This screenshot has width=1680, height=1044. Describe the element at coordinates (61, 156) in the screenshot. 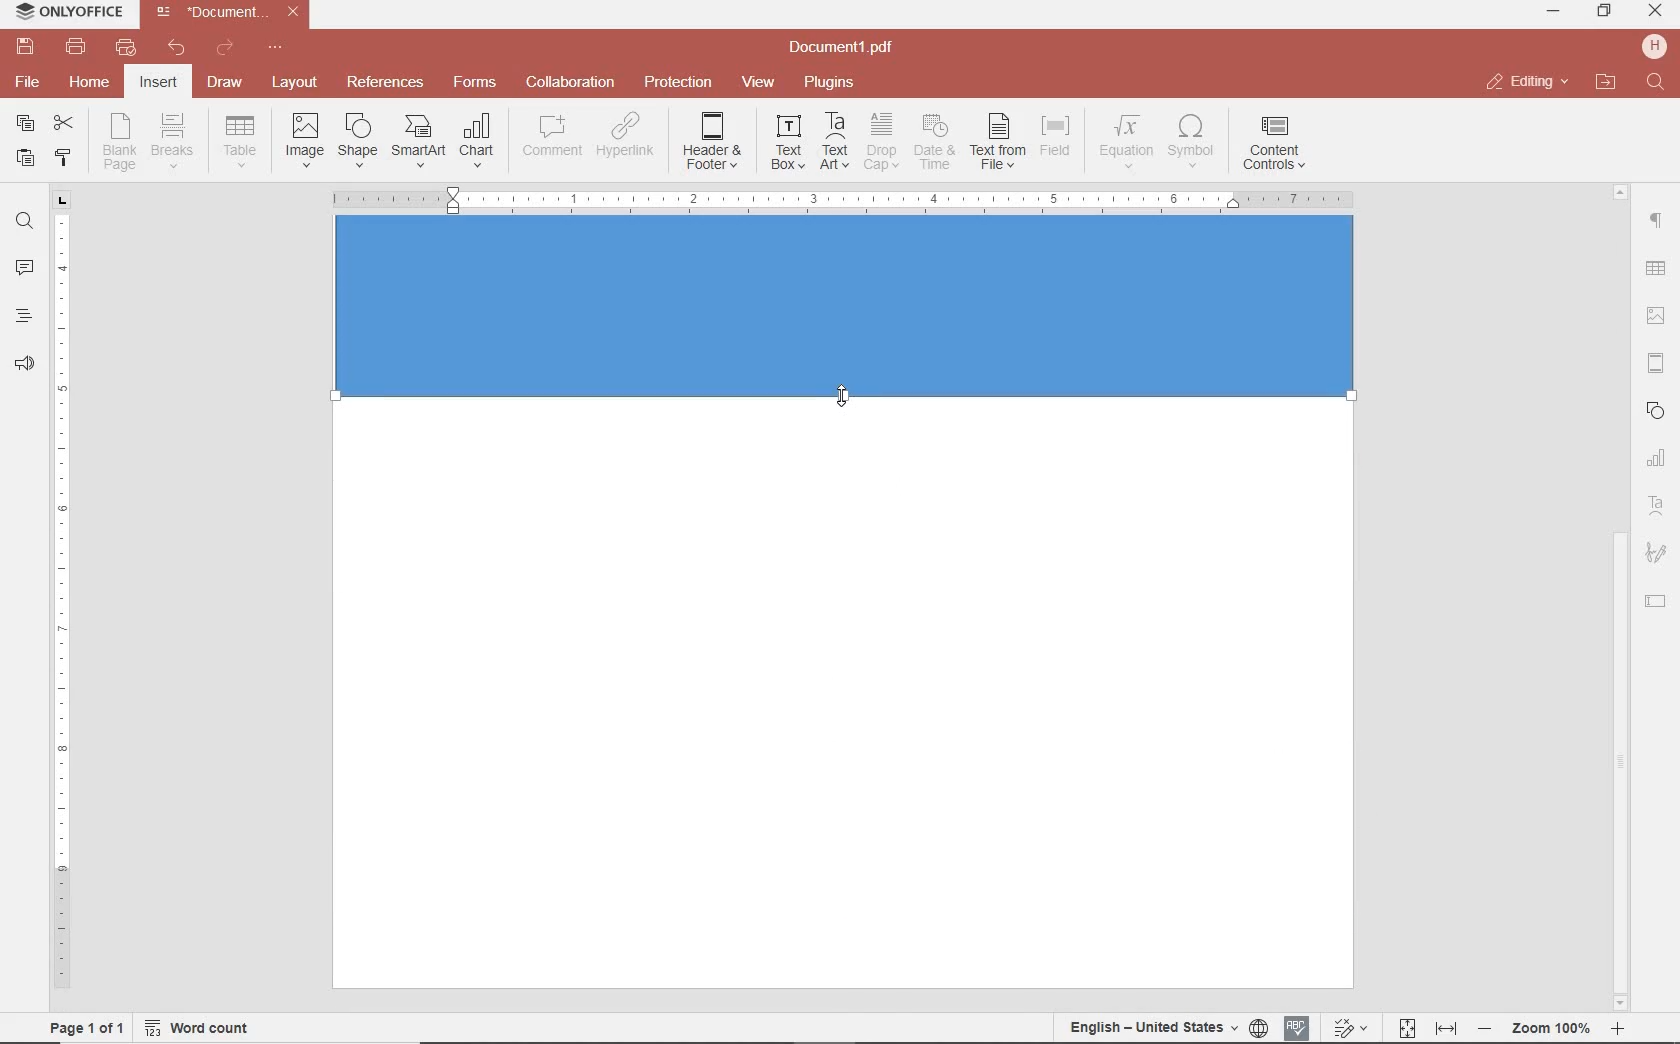

I see `copy style` at that location.